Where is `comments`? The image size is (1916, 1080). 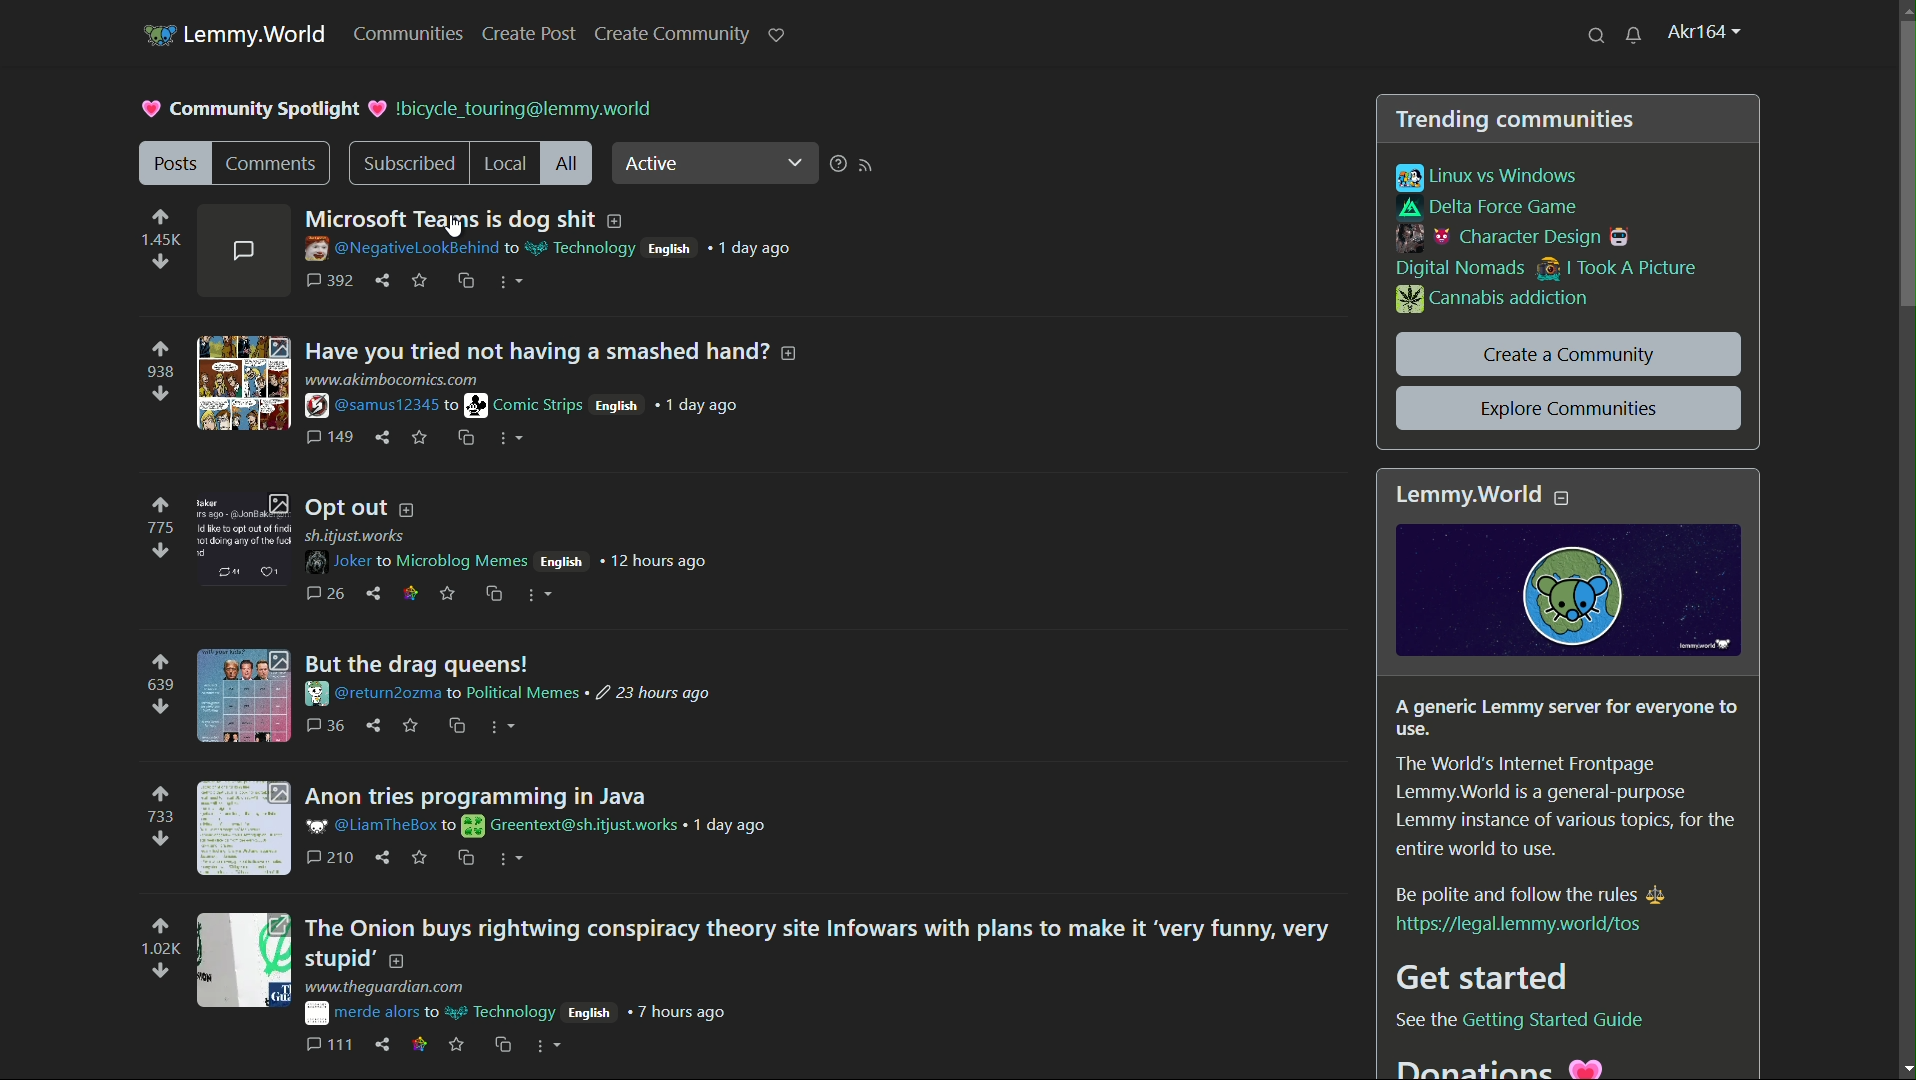 comments is located at coordinates (327, 725).